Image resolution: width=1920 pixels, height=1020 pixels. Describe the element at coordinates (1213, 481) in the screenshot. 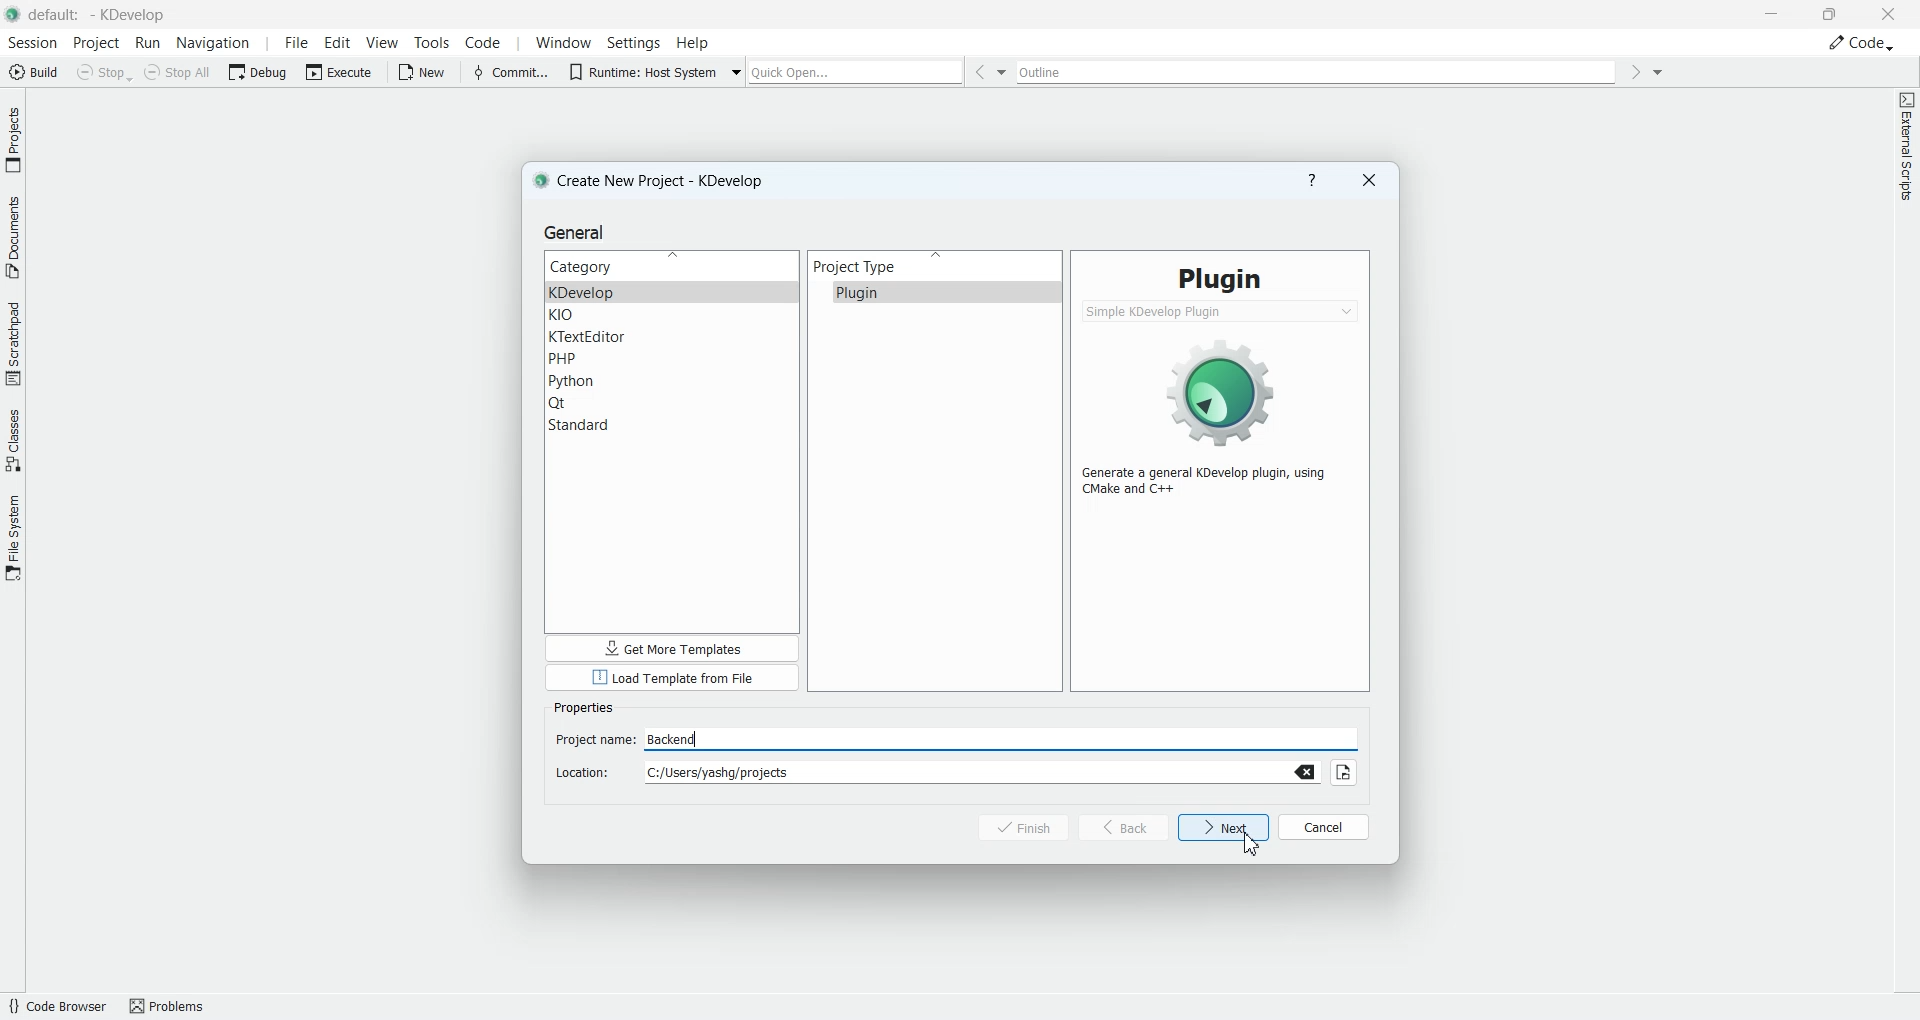

I see `Text` at that location.